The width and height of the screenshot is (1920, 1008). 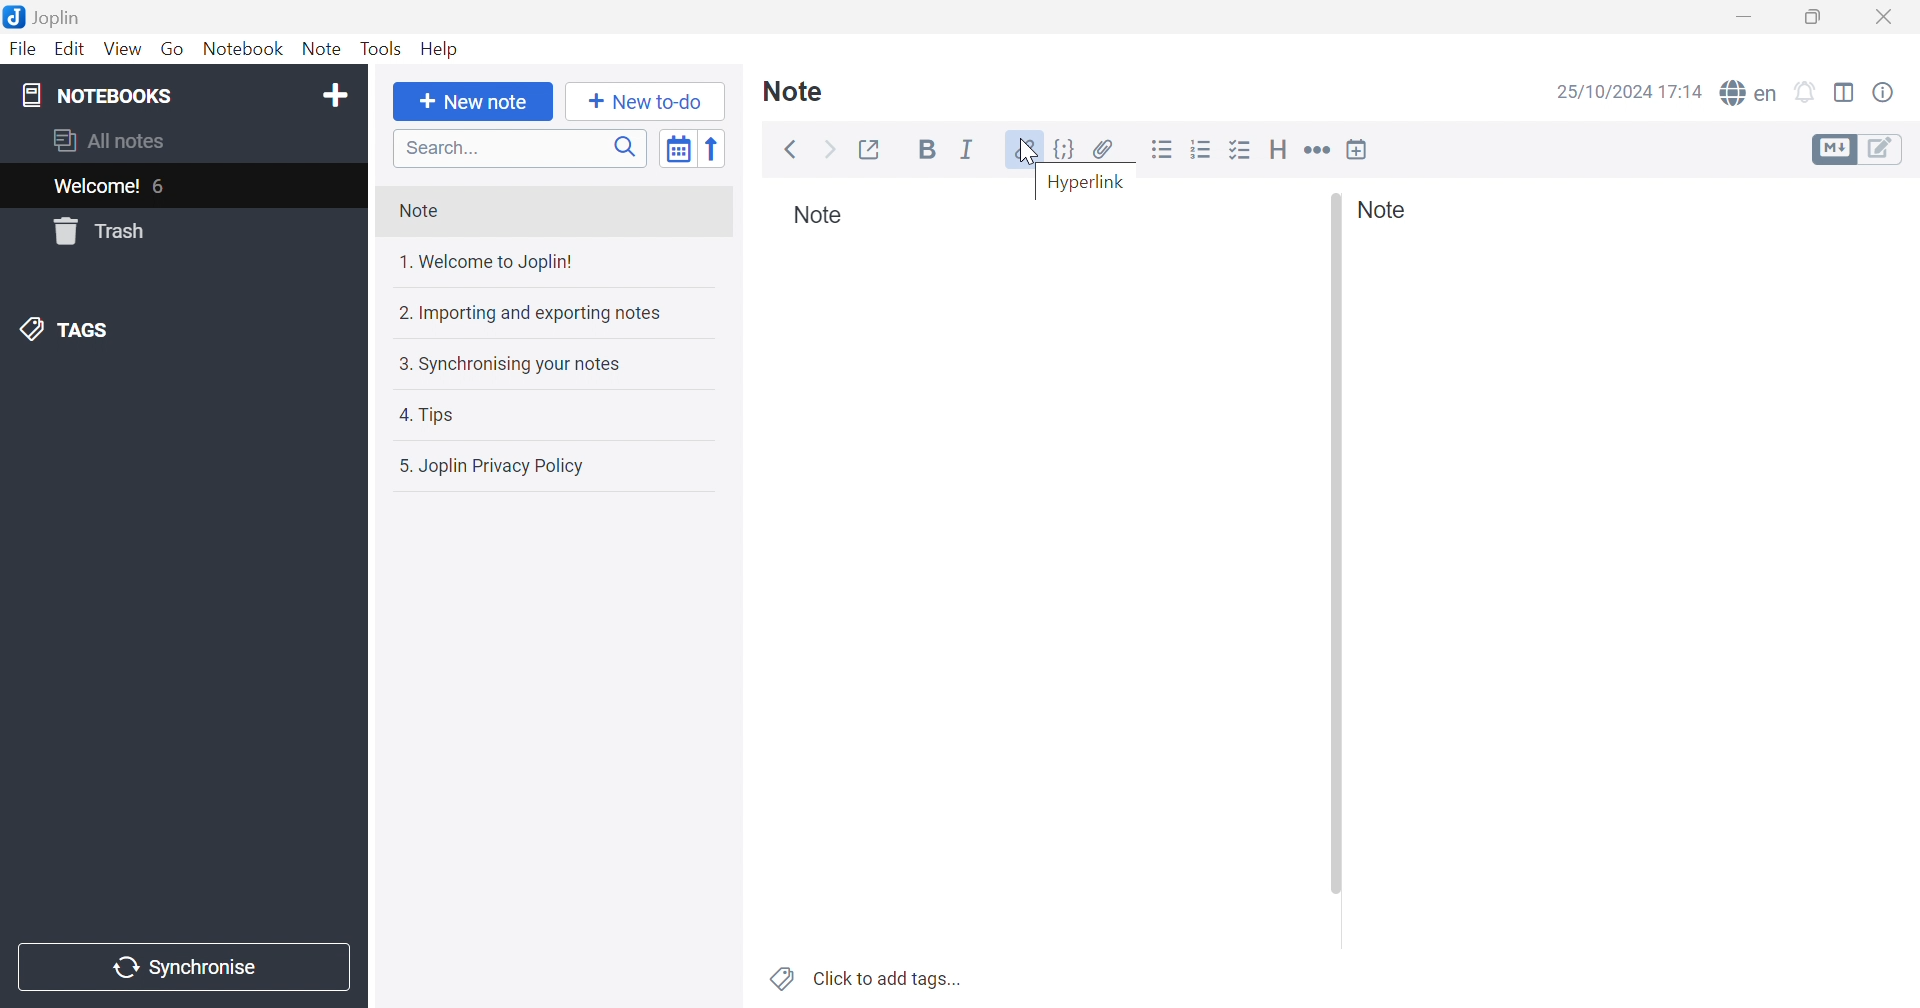 What do you see at coordinates (1845, 92) in the screenshot?
I see `Toggle editor layout` at bounding box center [1845, 92].